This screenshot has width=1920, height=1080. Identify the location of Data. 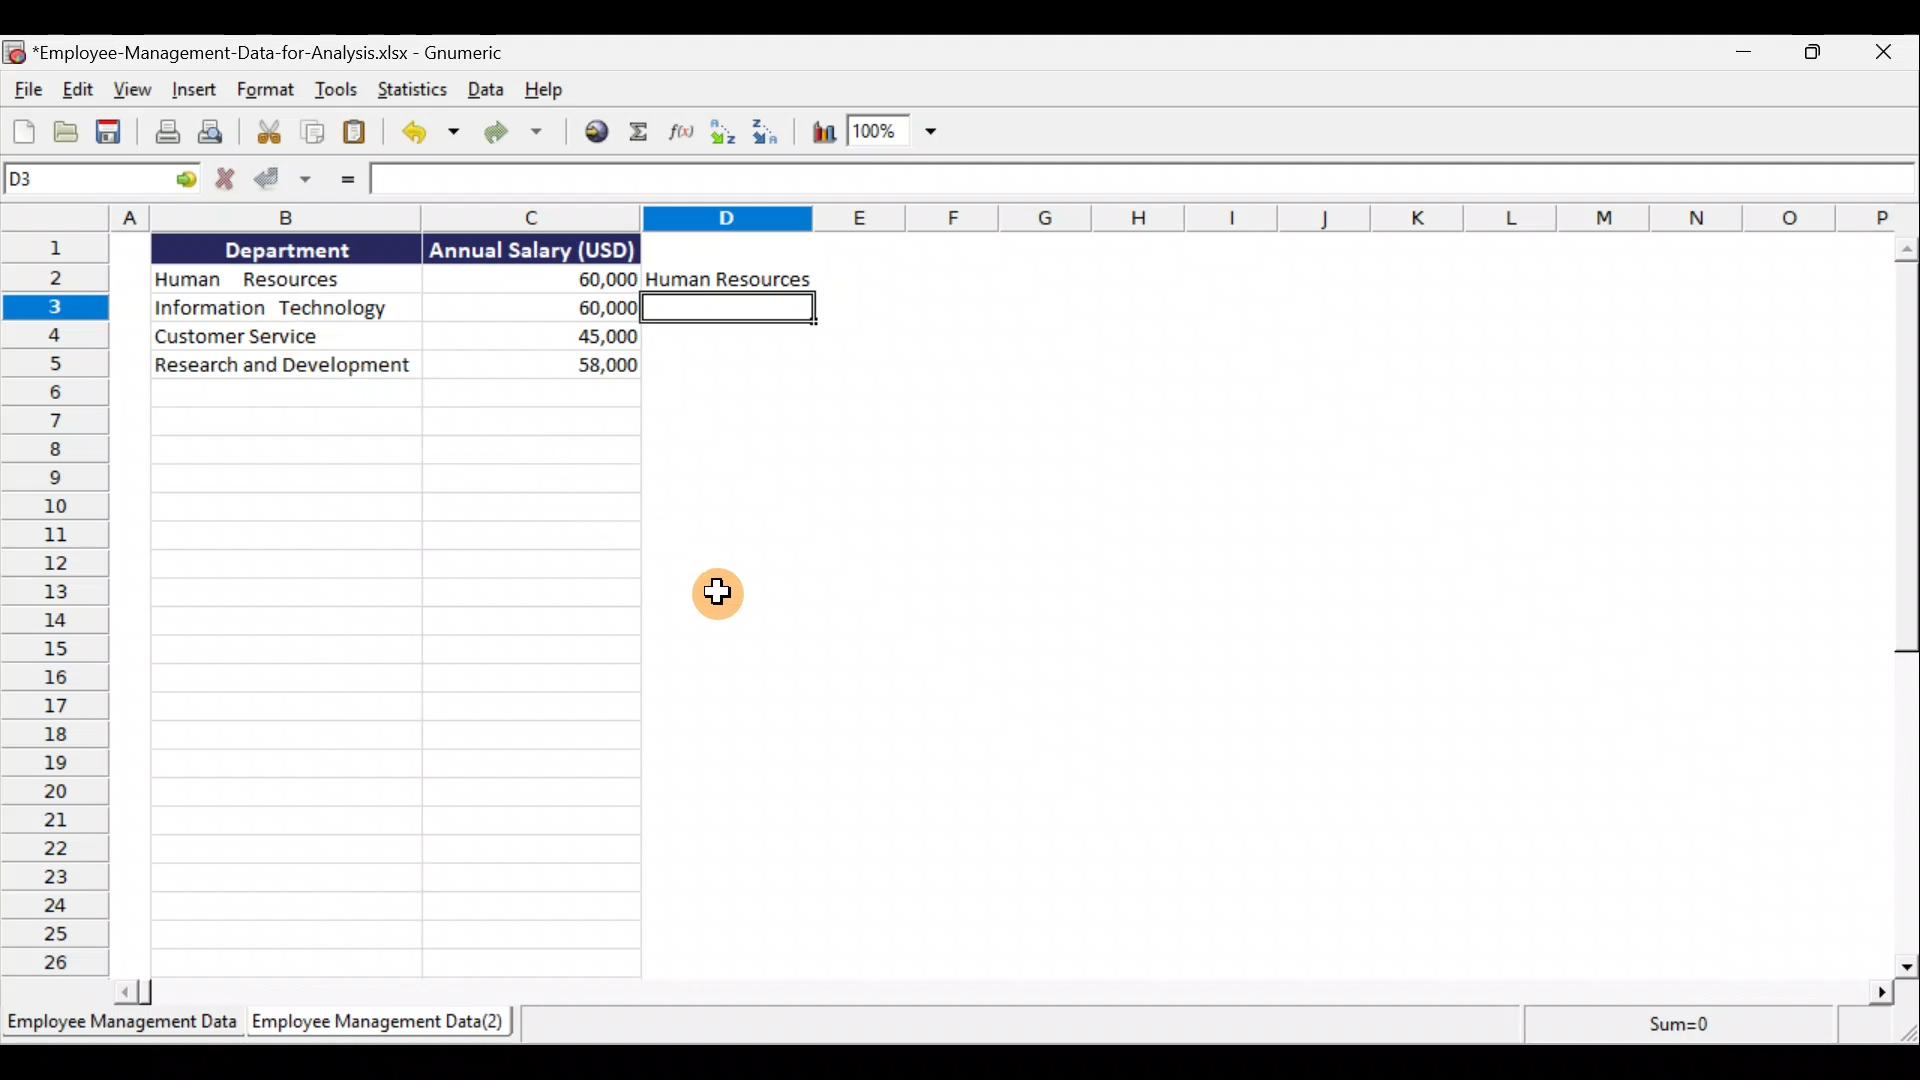
(484, 90).